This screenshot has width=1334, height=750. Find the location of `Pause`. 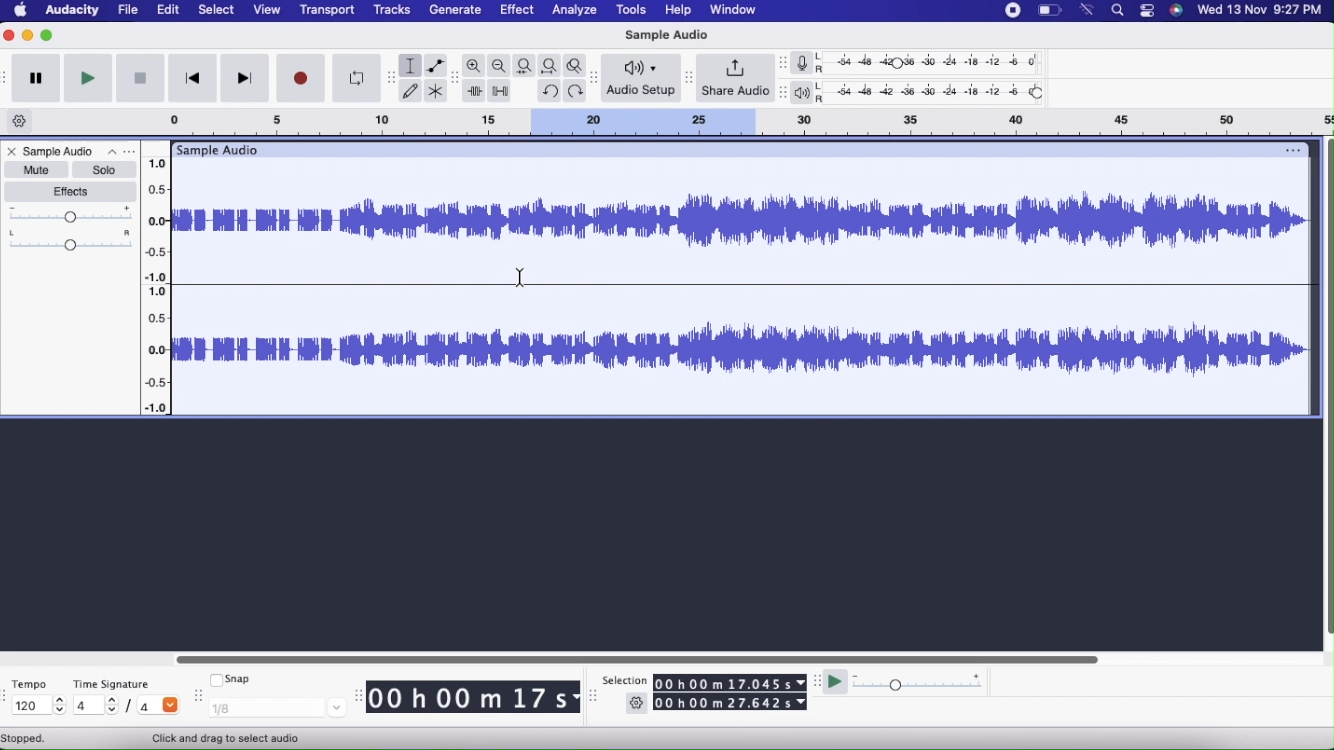

Pause is located at coordinates (36, 79).